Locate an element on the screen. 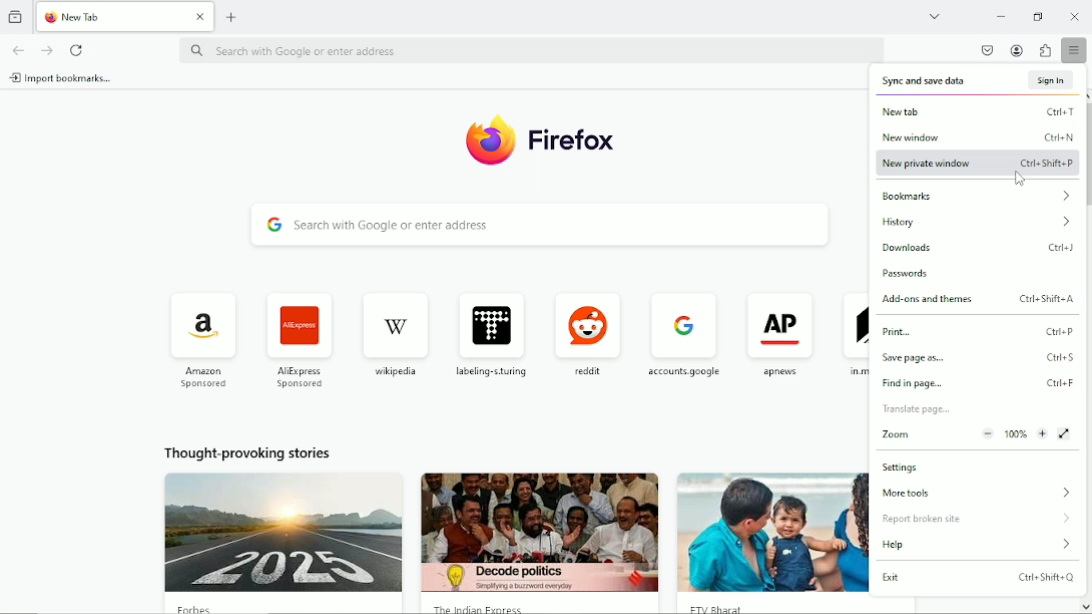 The image size is (1092, 614). new window is located at coordinates (978, 138).